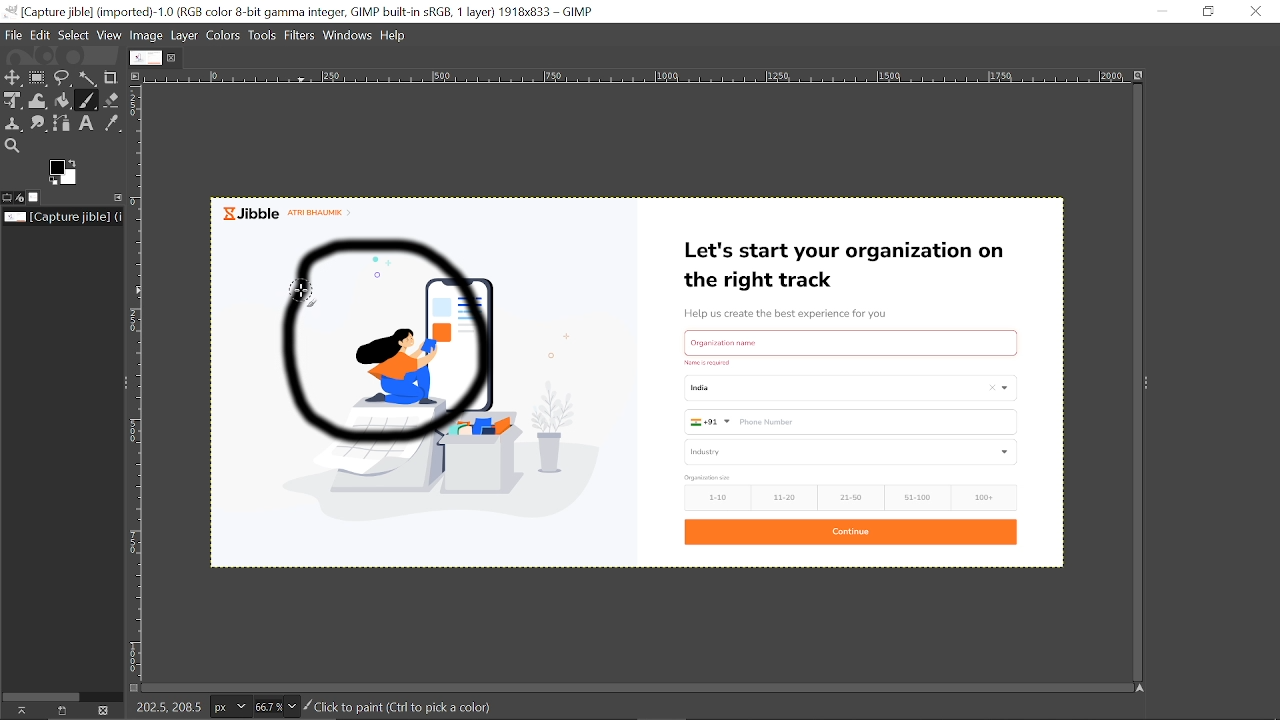 The height and width of the screenshot is (720, 1280). Describe the element at coordinates (63, 172) in the screenshot. I see `The active foreground color` at that location.